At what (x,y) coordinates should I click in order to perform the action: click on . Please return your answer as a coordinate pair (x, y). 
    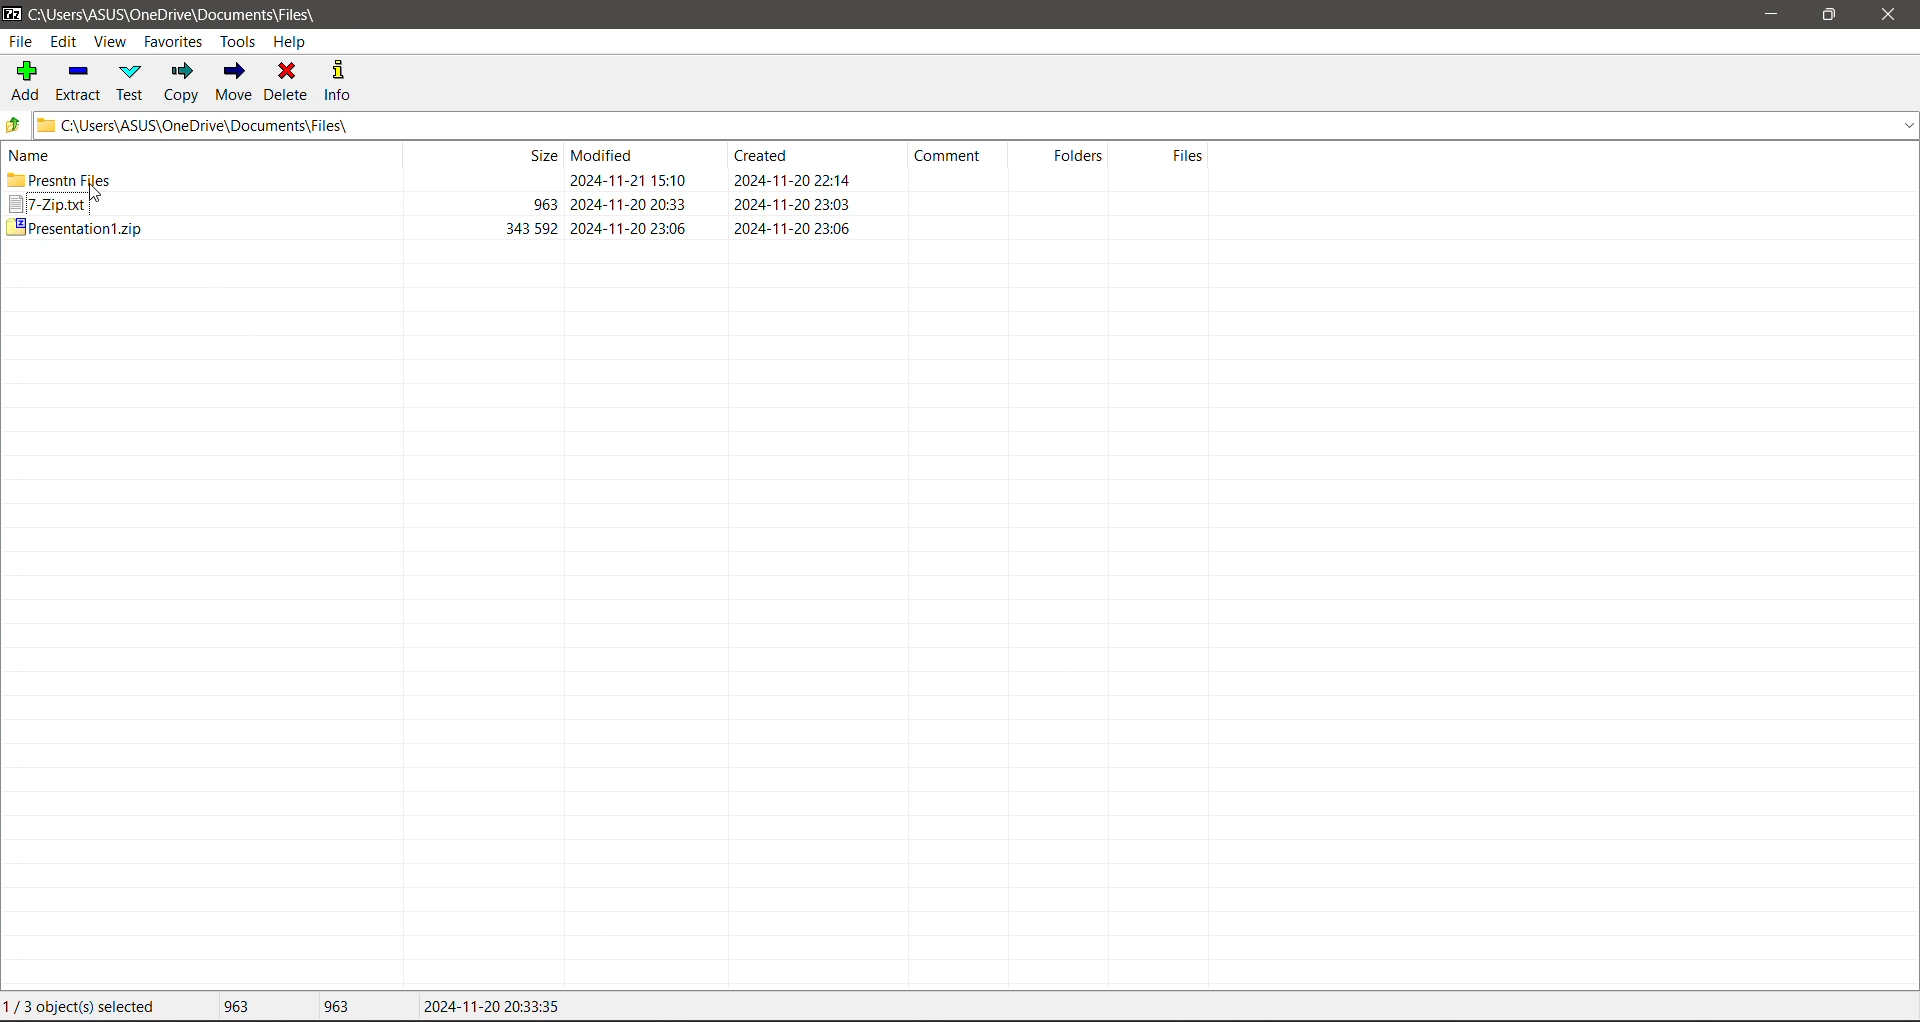
    Looking at the image, I should click on (599, 206).